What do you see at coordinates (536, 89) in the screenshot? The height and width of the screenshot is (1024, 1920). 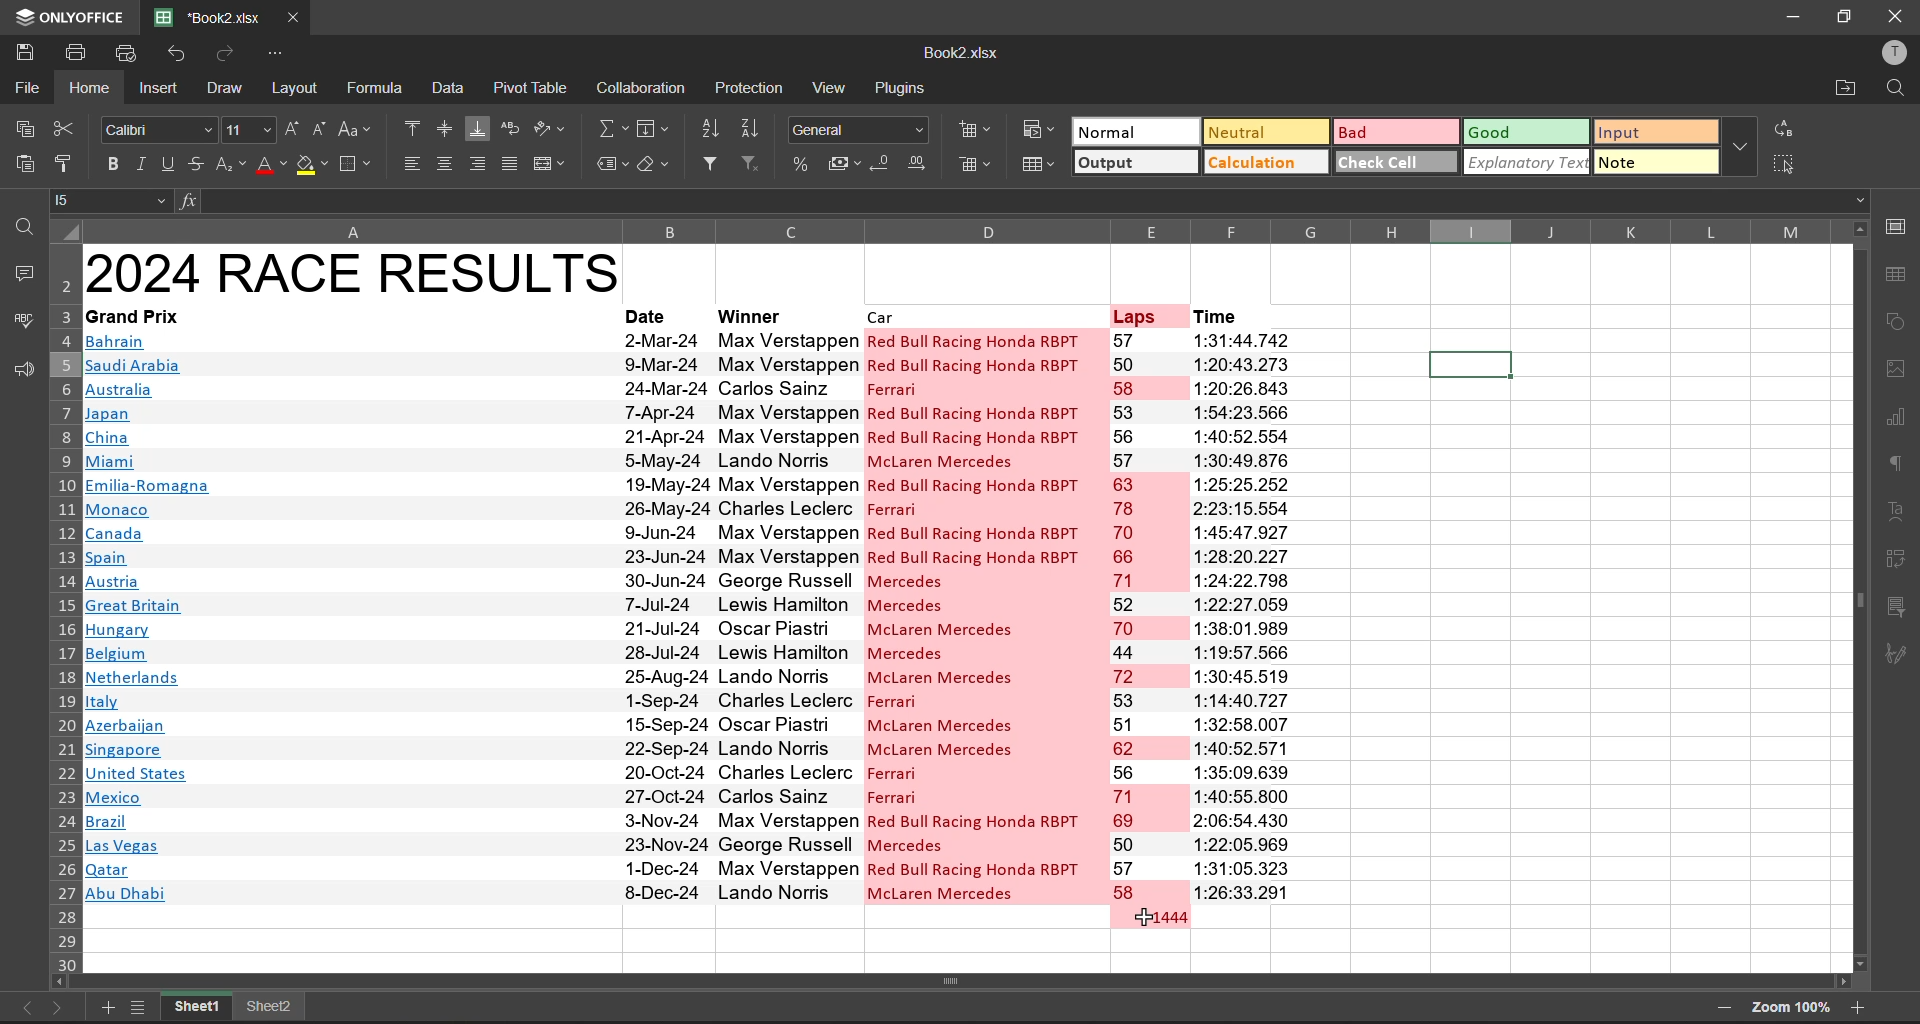 I see `pivot table` at bounding box center [536, 89].